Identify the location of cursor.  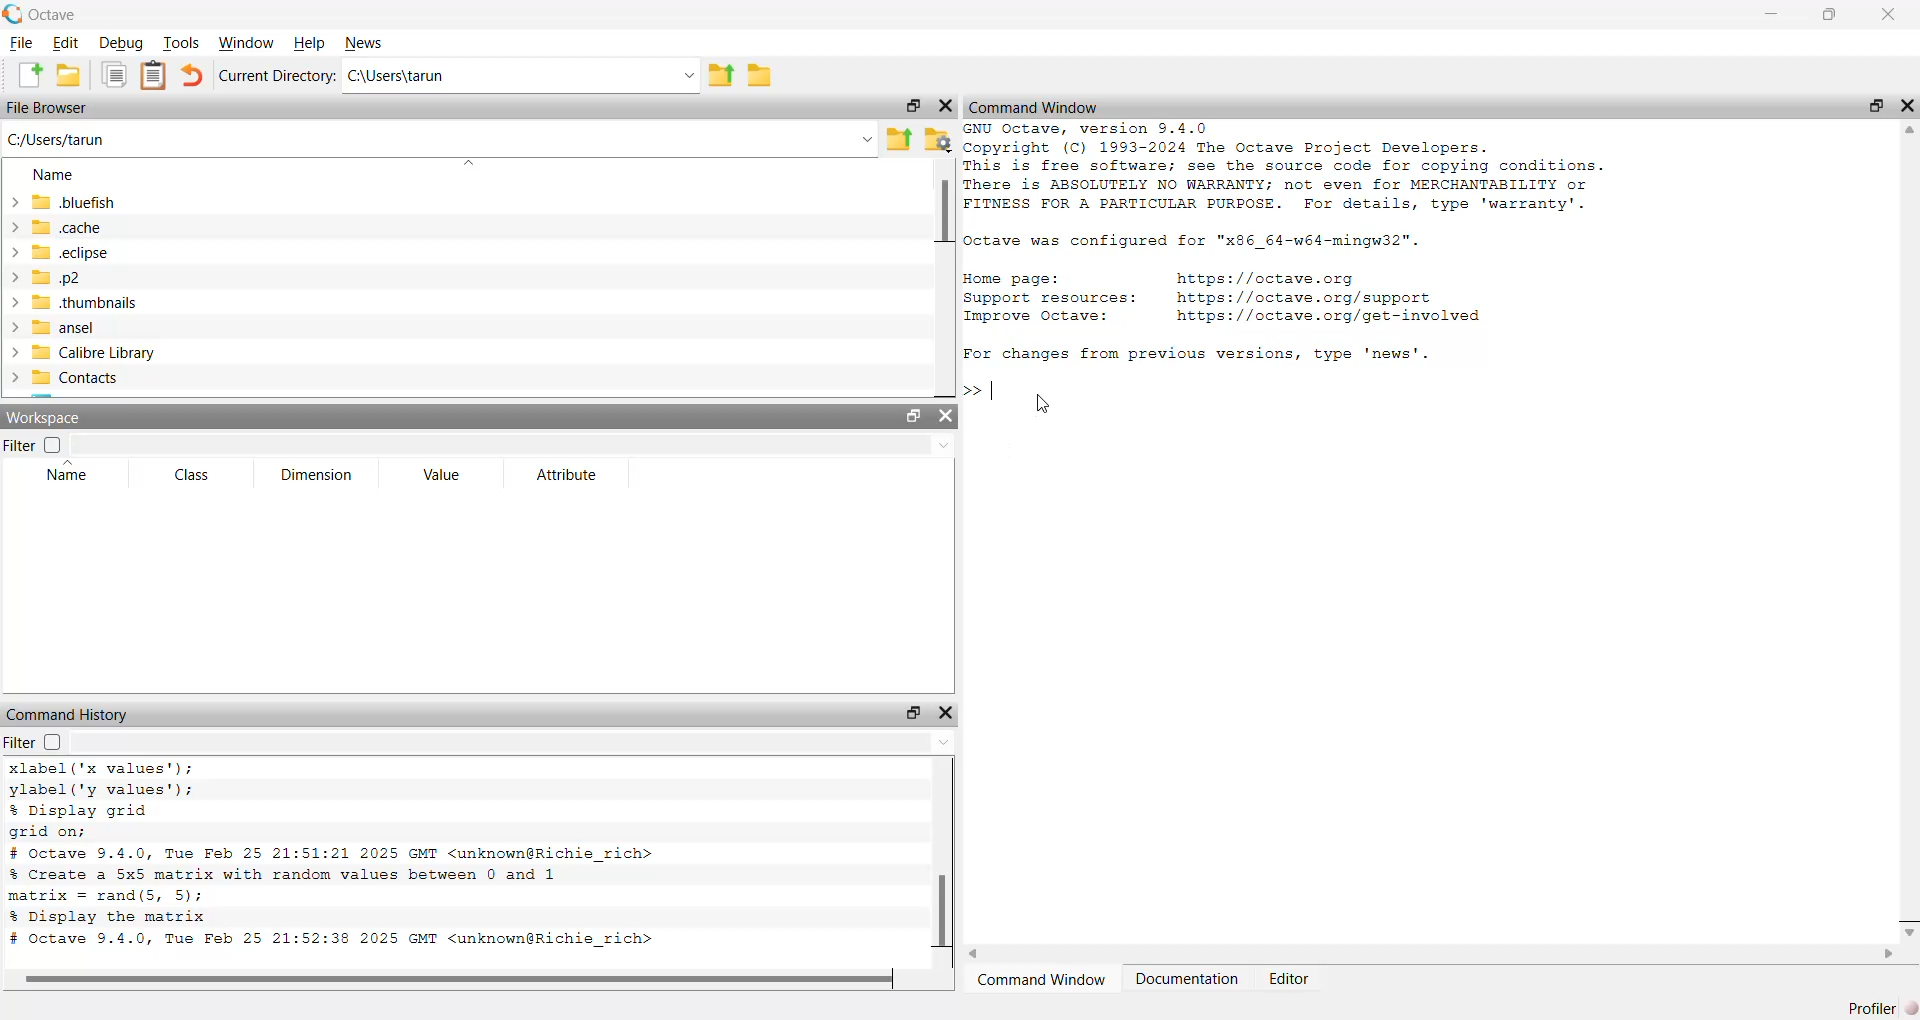
(1043, 404).